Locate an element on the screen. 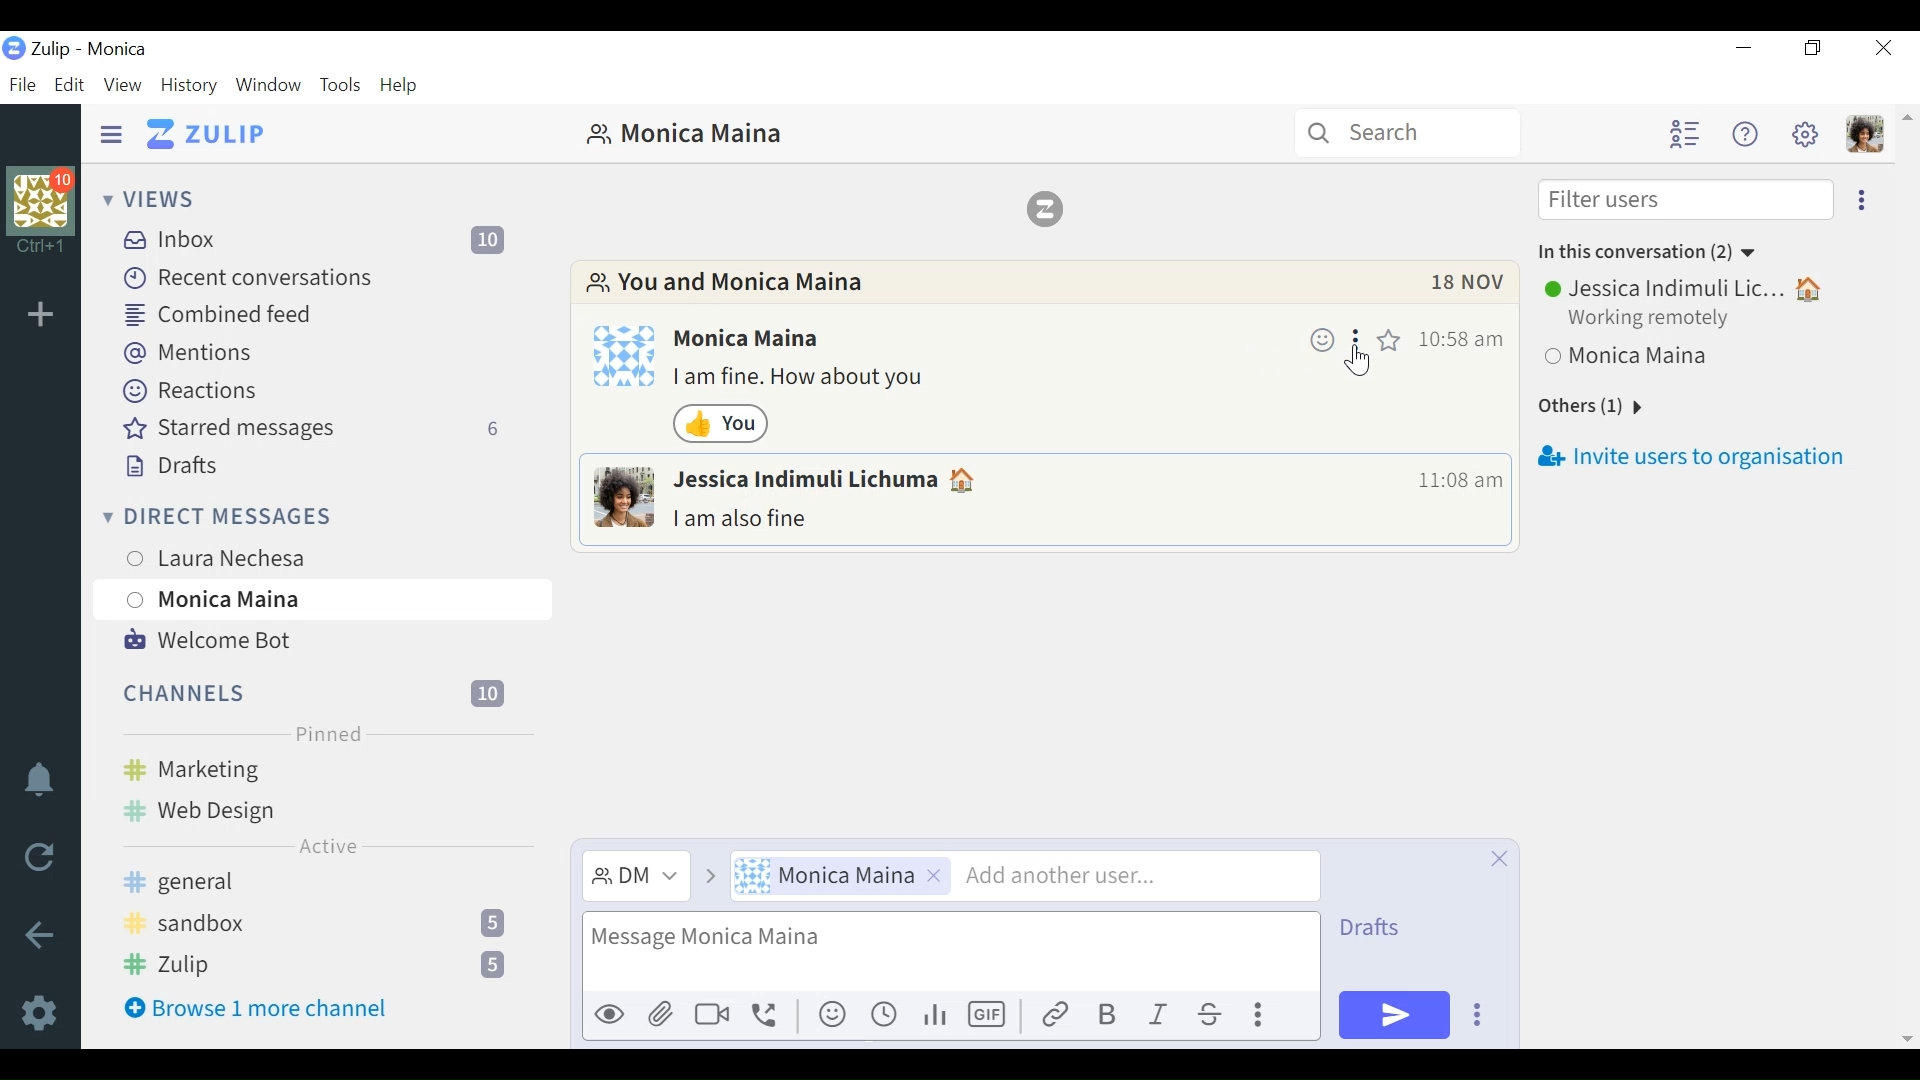 The height and width of the screenshot is (1080, 1920). Laura Nechesa is located at coordinates (273, 554).